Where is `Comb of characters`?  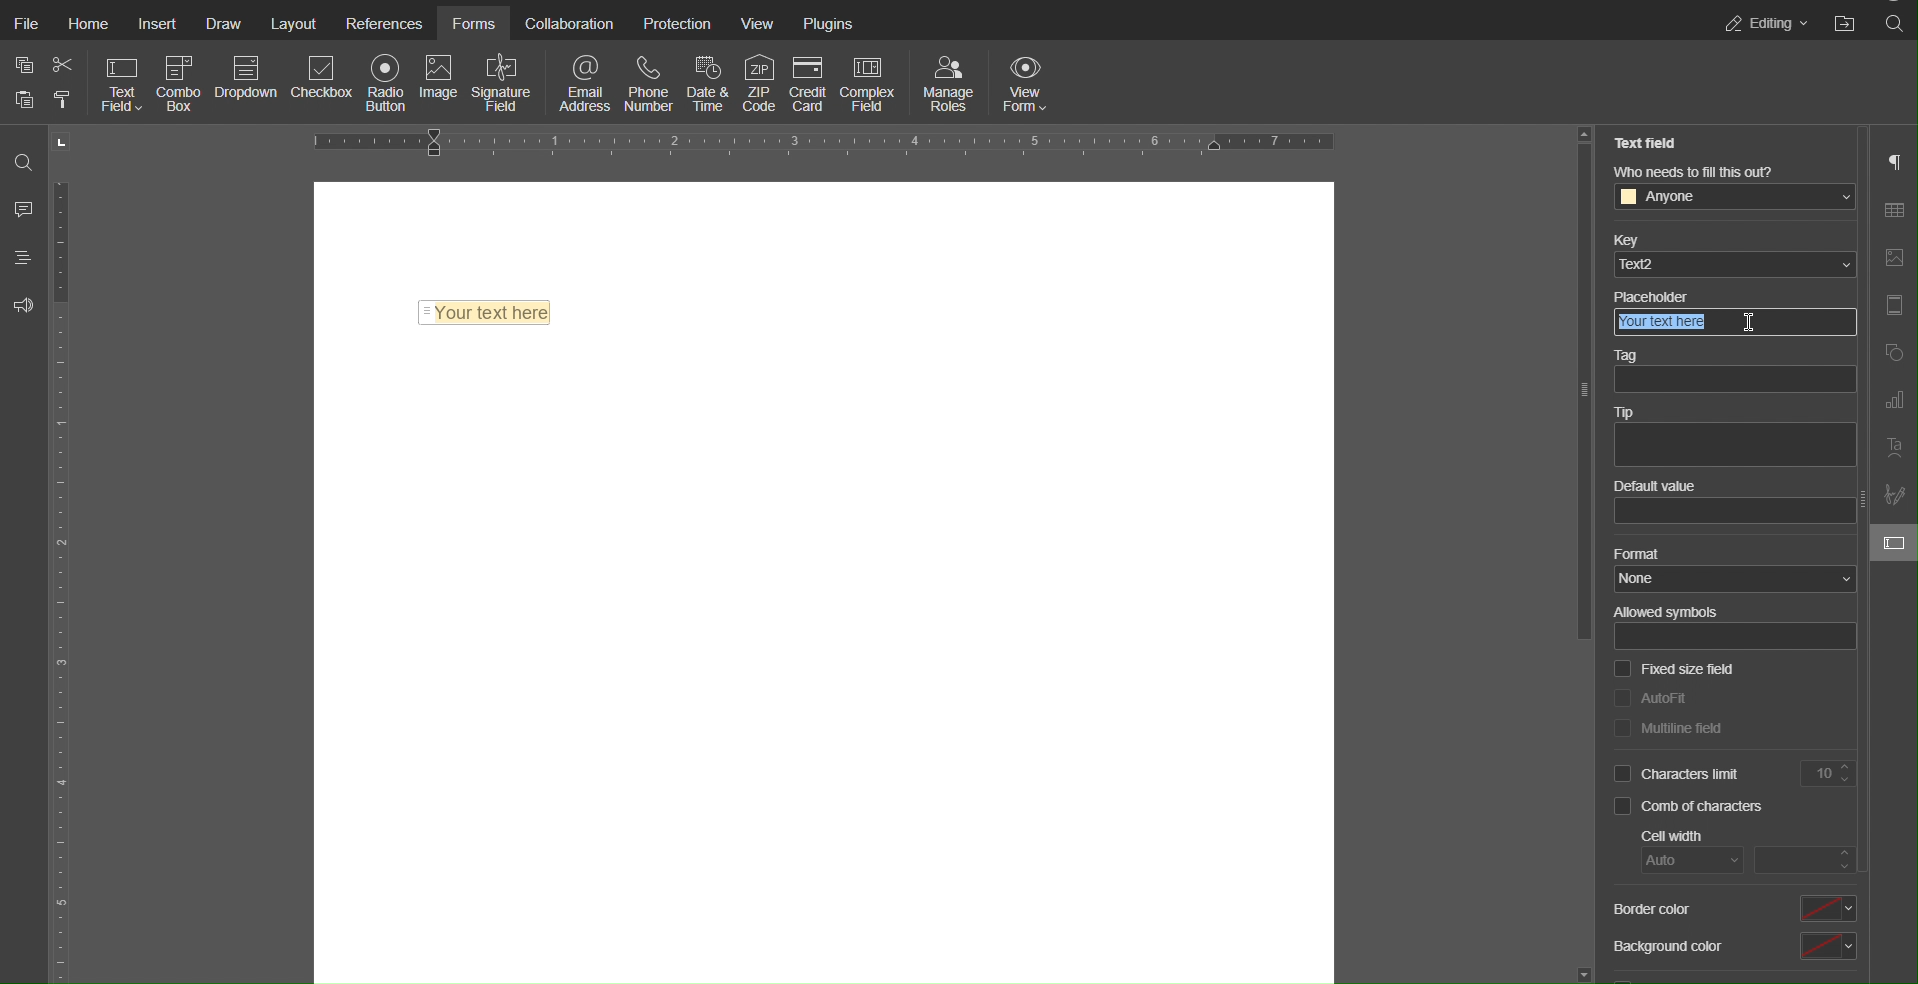
Comb of characters is located at coordinates (1689, 807).